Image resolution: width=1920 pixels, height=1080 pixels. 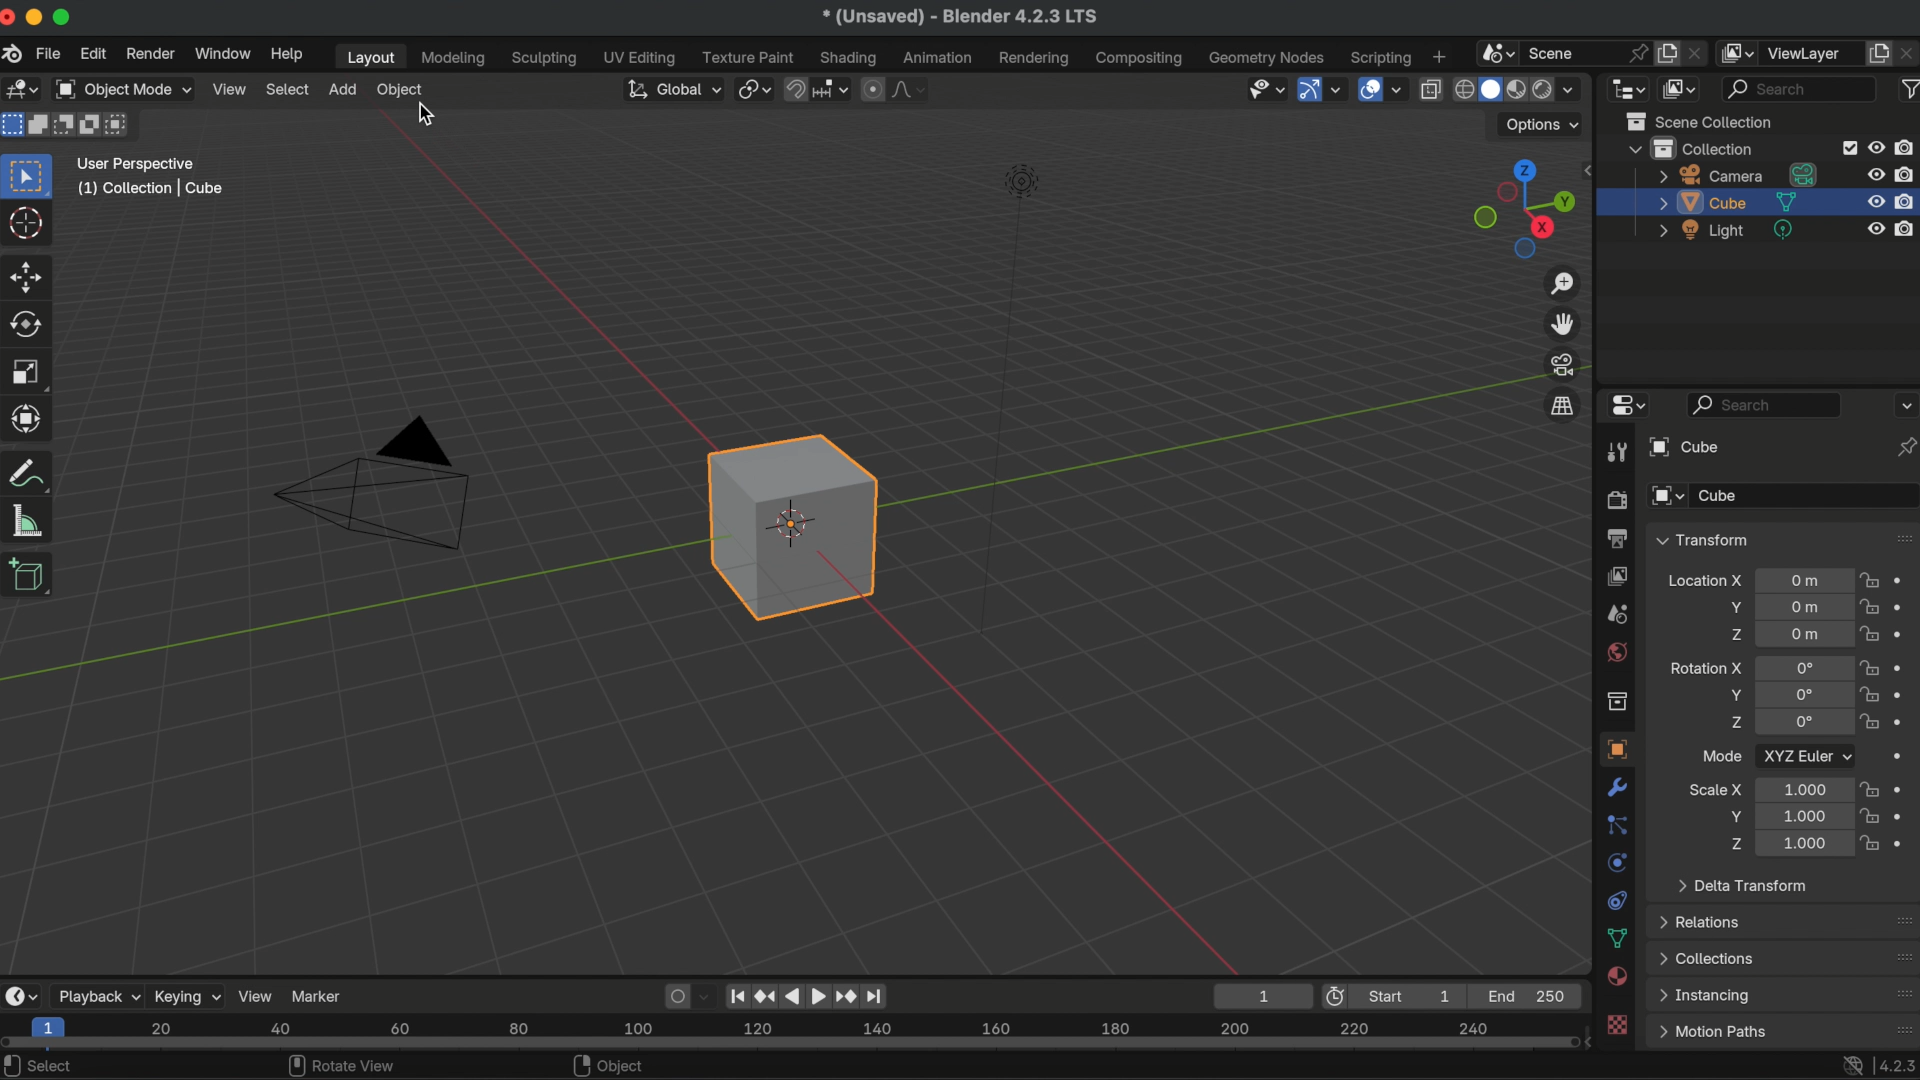 I want to click on D triangle, so click(x=374, y=480).